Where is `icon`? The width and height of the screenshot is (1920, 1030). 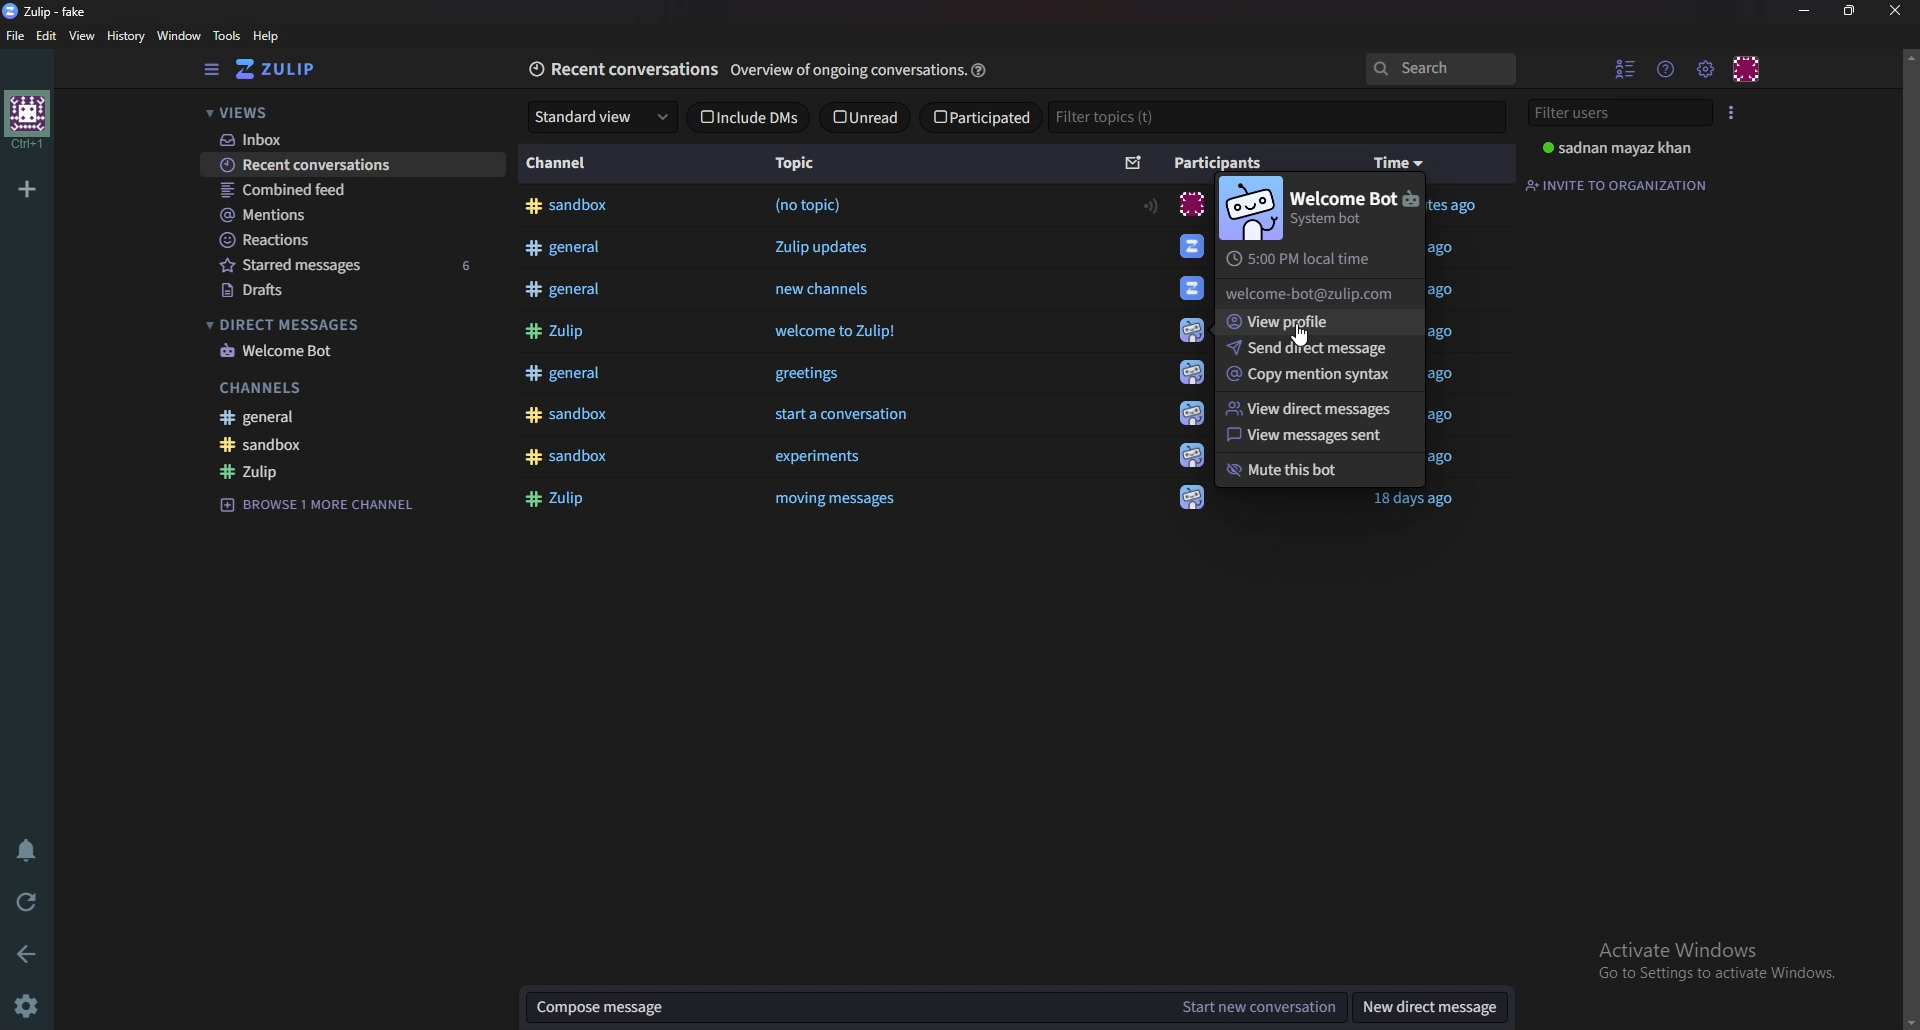
icon is located at coordinates (1190, 205).